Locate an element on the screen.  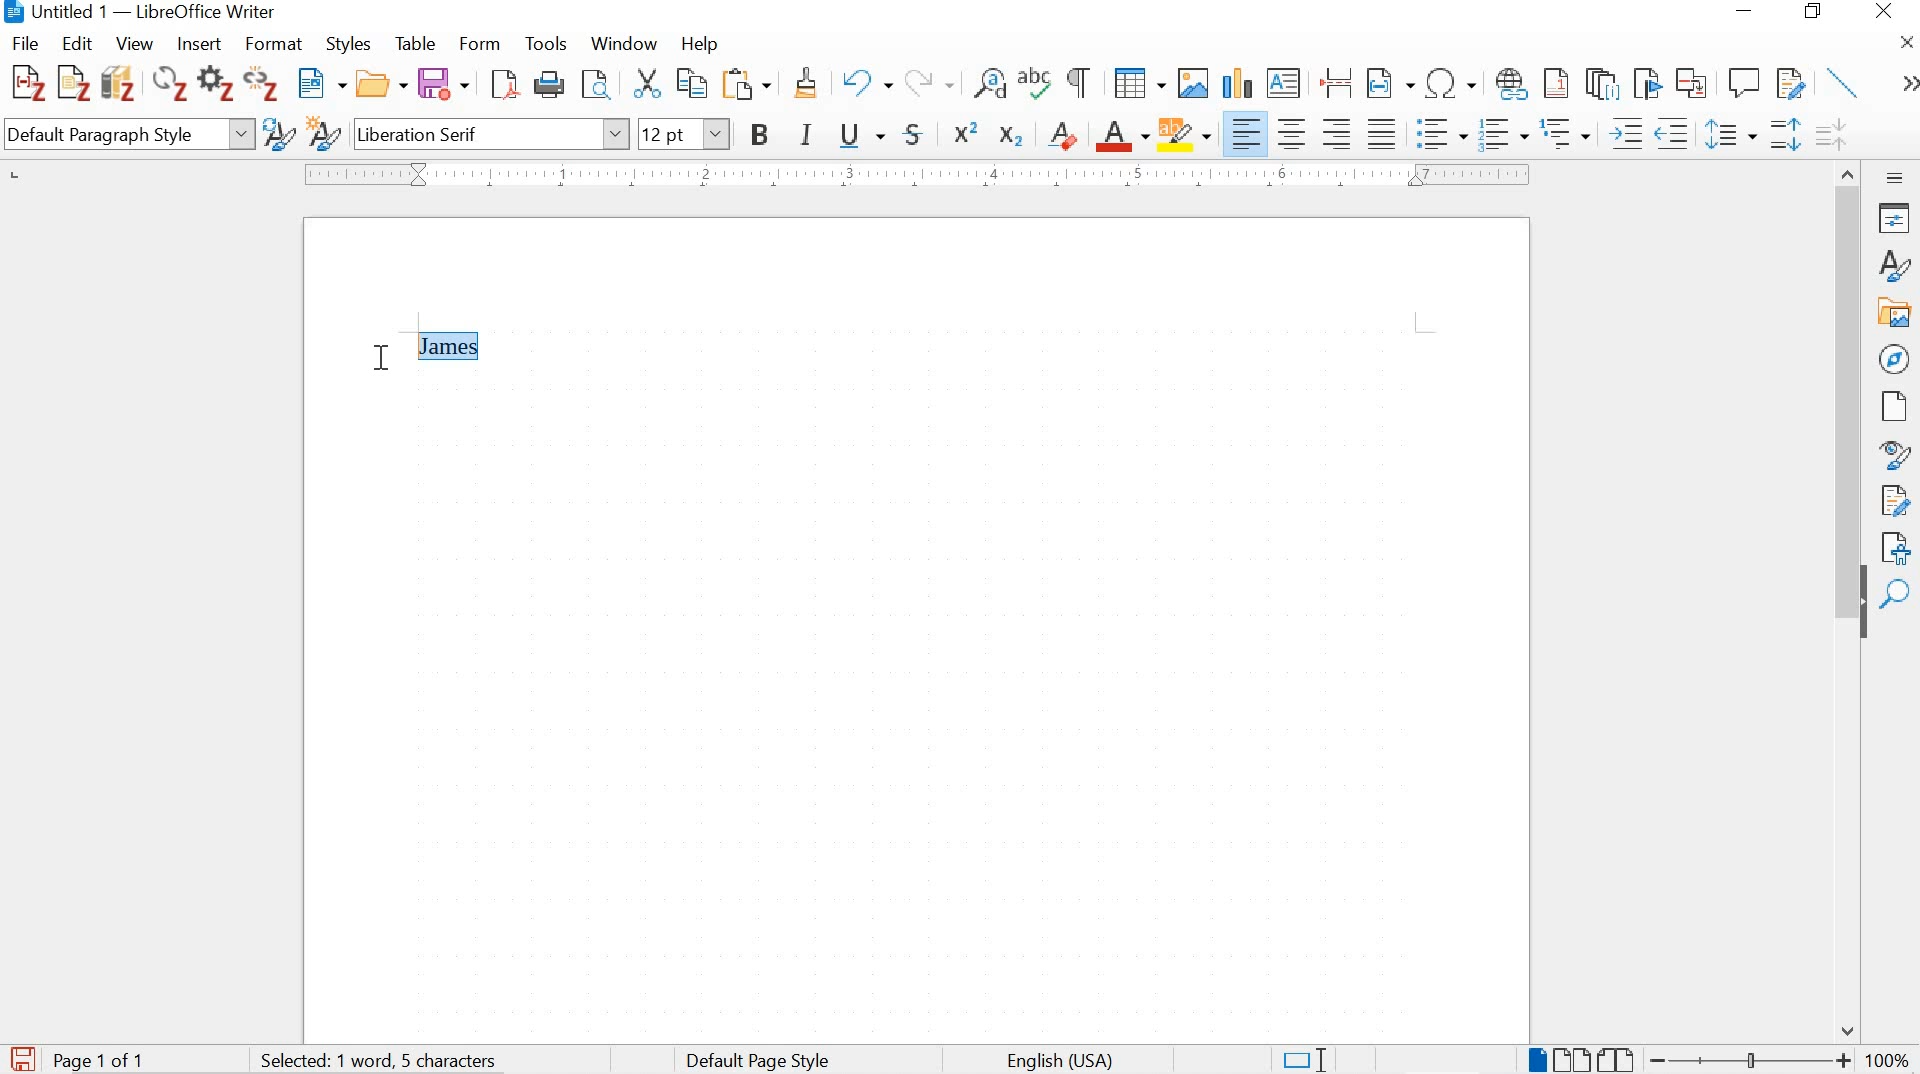
redo is located at coordinates (929, 81).